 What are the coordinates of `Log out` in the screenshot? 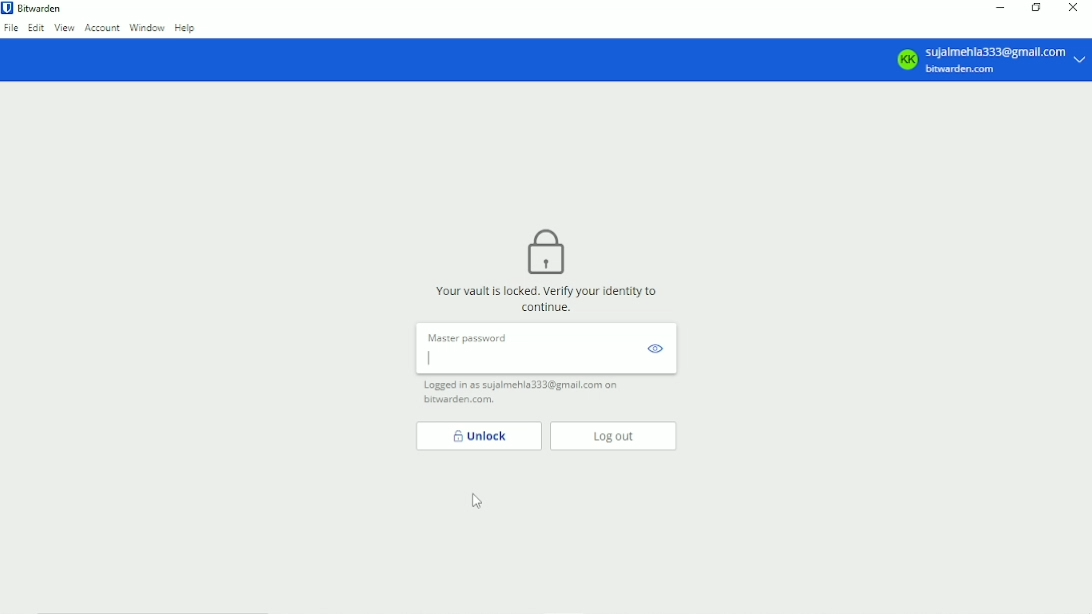 It's located at (613, 436).